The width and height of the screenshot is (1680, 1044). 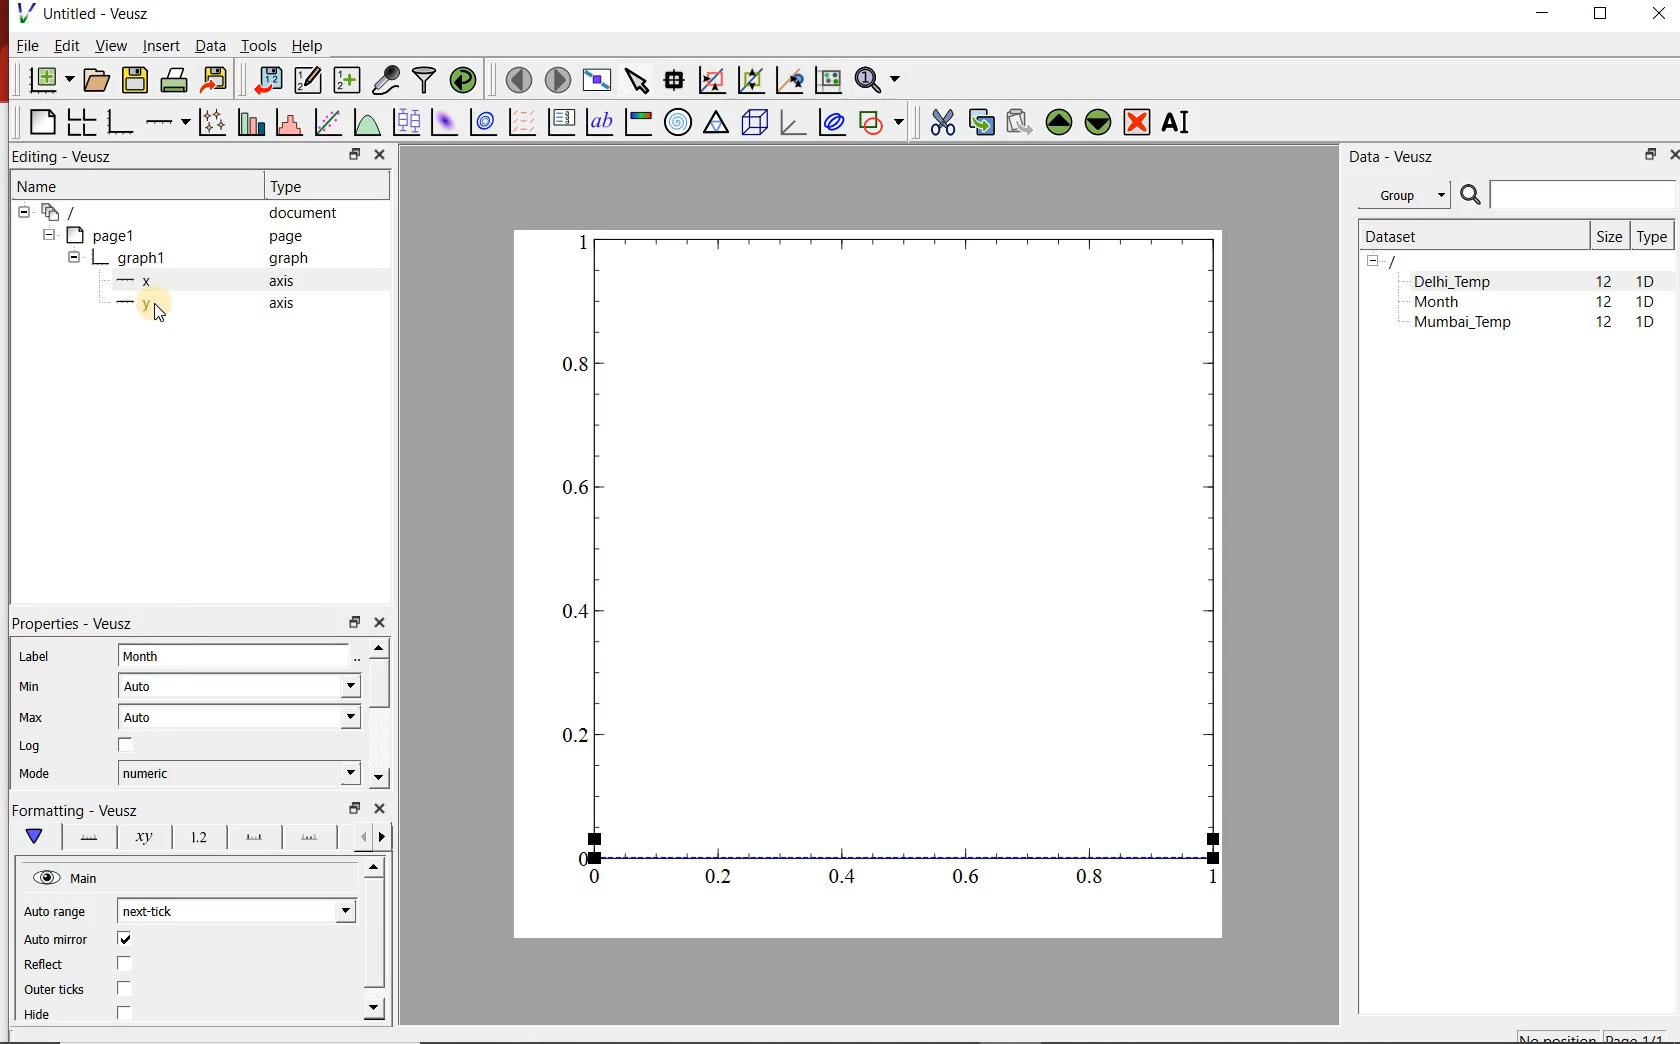 I want to click on plot points with lines and errorbars, so click(x=210, y=123).